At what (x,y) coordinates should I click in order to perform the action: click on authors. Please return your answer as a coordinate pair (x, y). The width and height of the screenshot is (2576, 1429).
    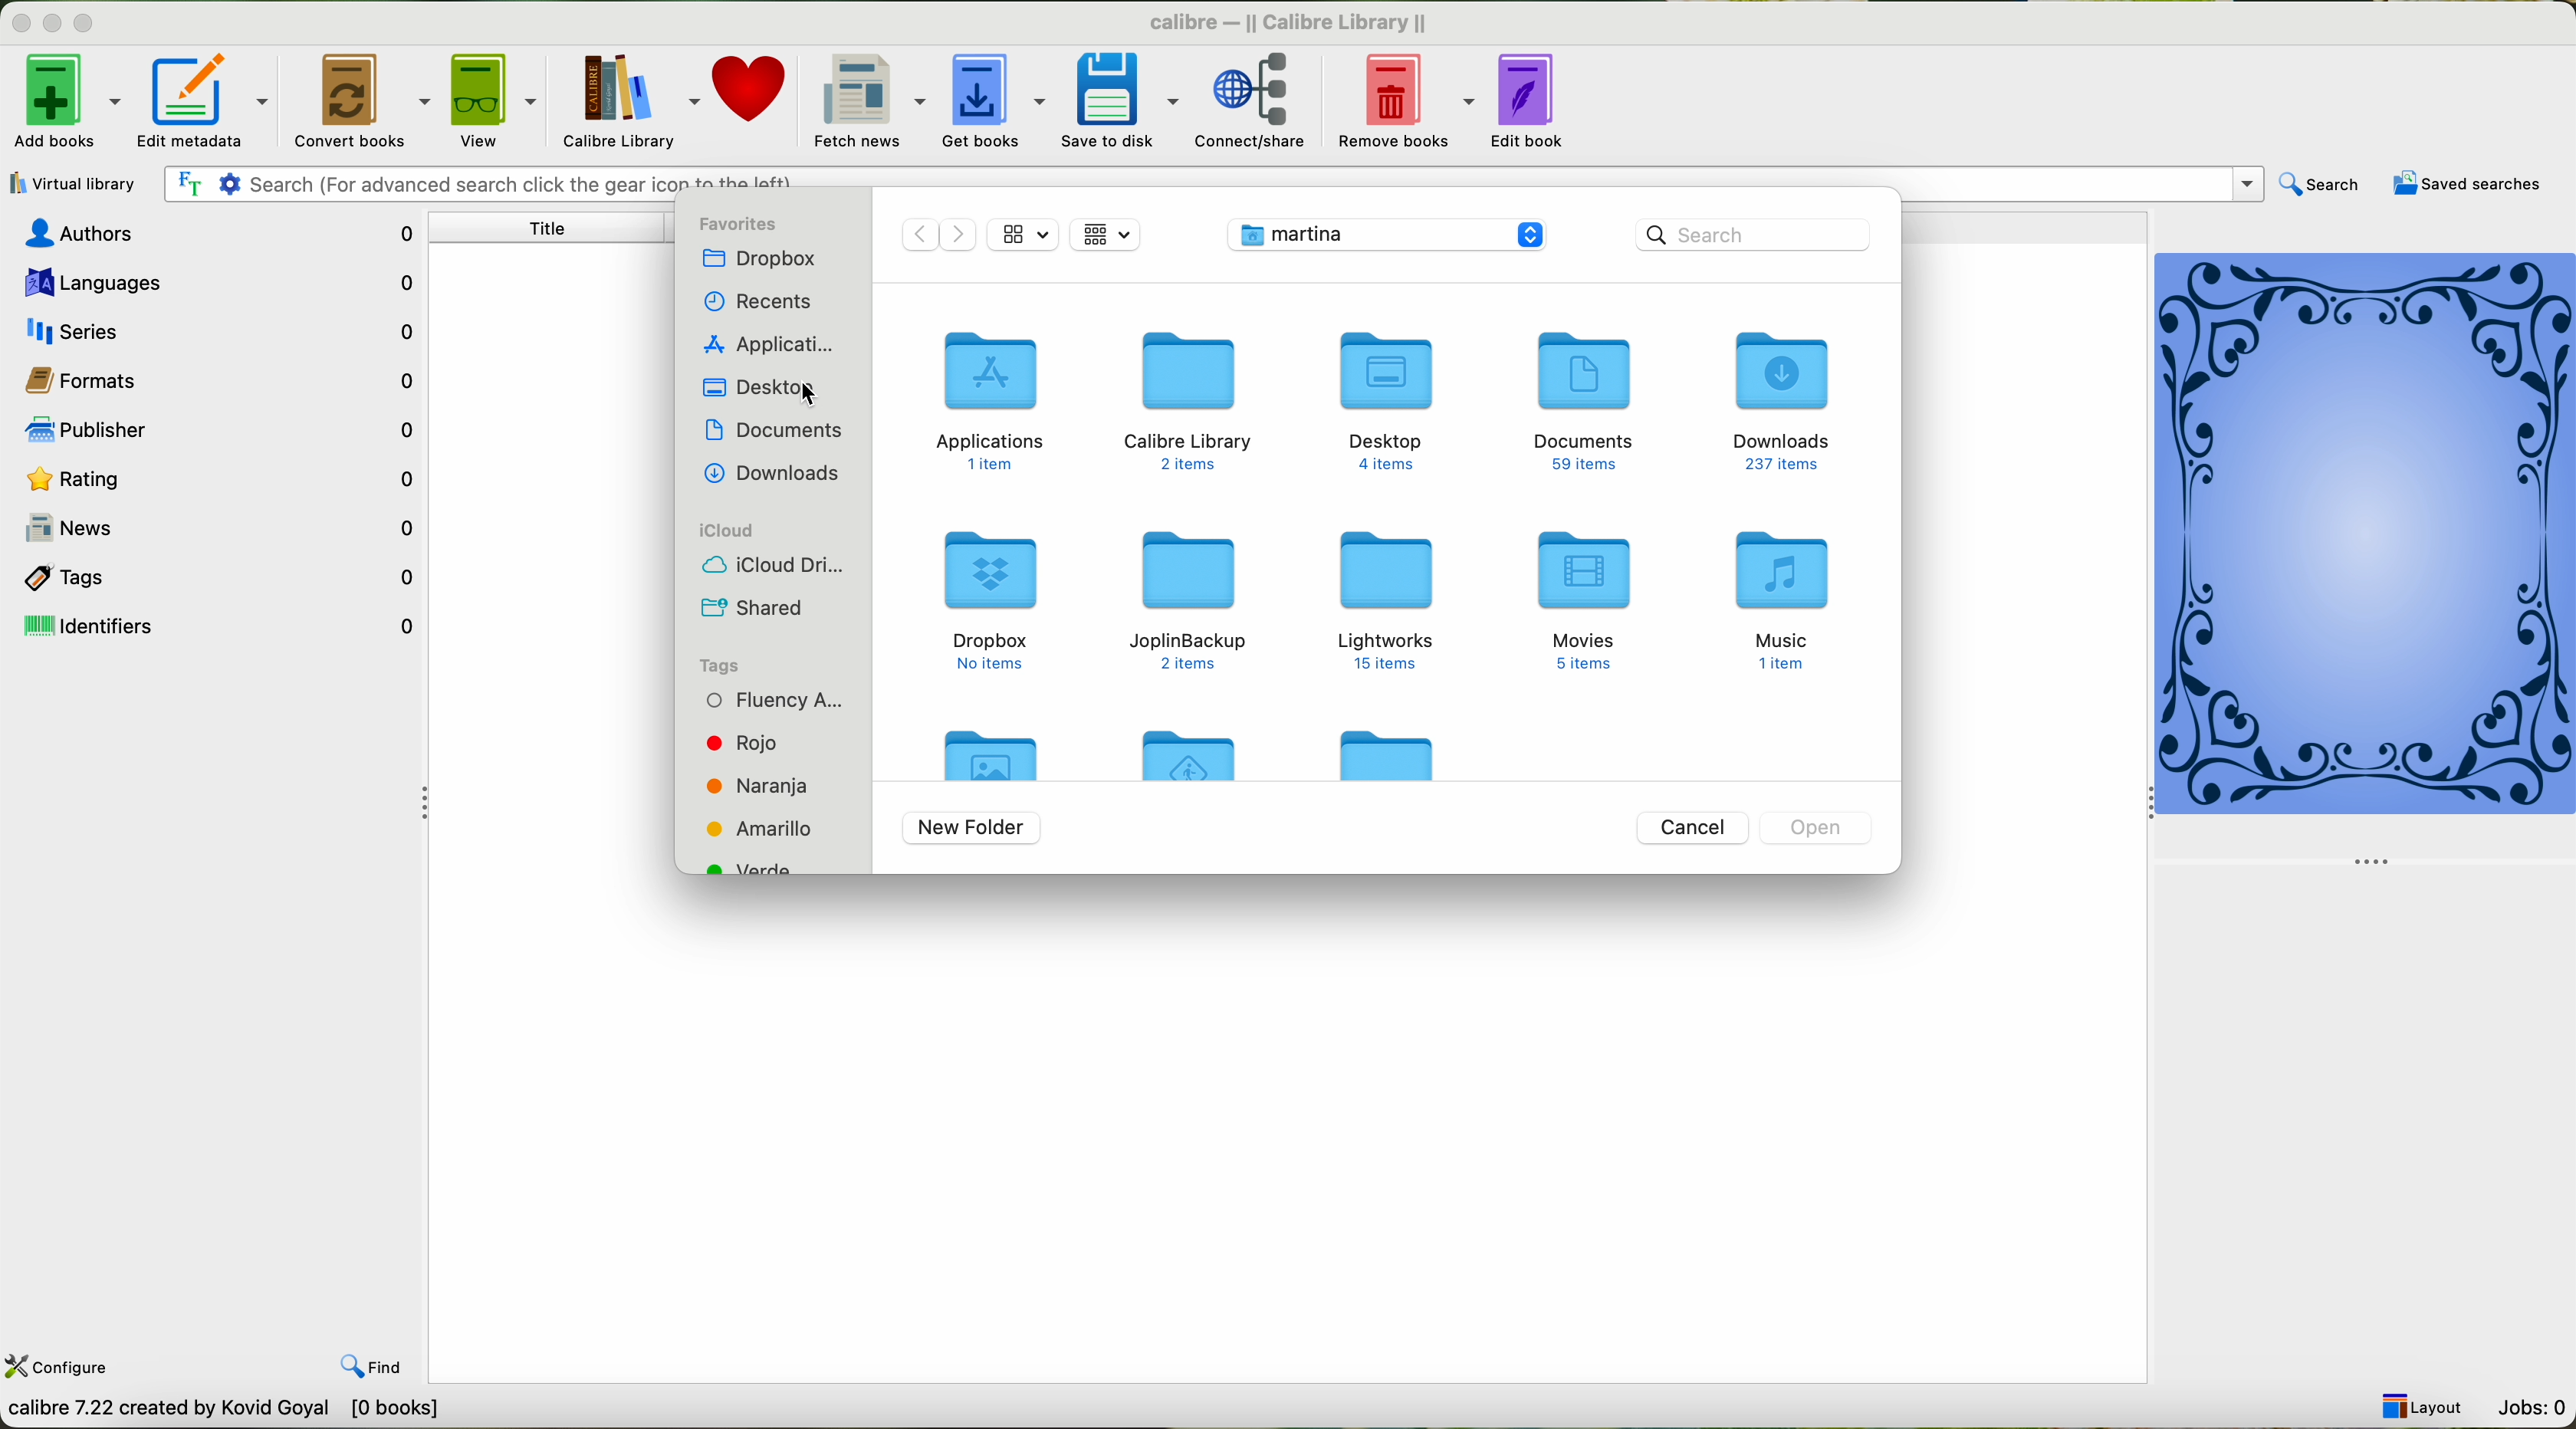
    Looking at the image, I should click on (216, 234).